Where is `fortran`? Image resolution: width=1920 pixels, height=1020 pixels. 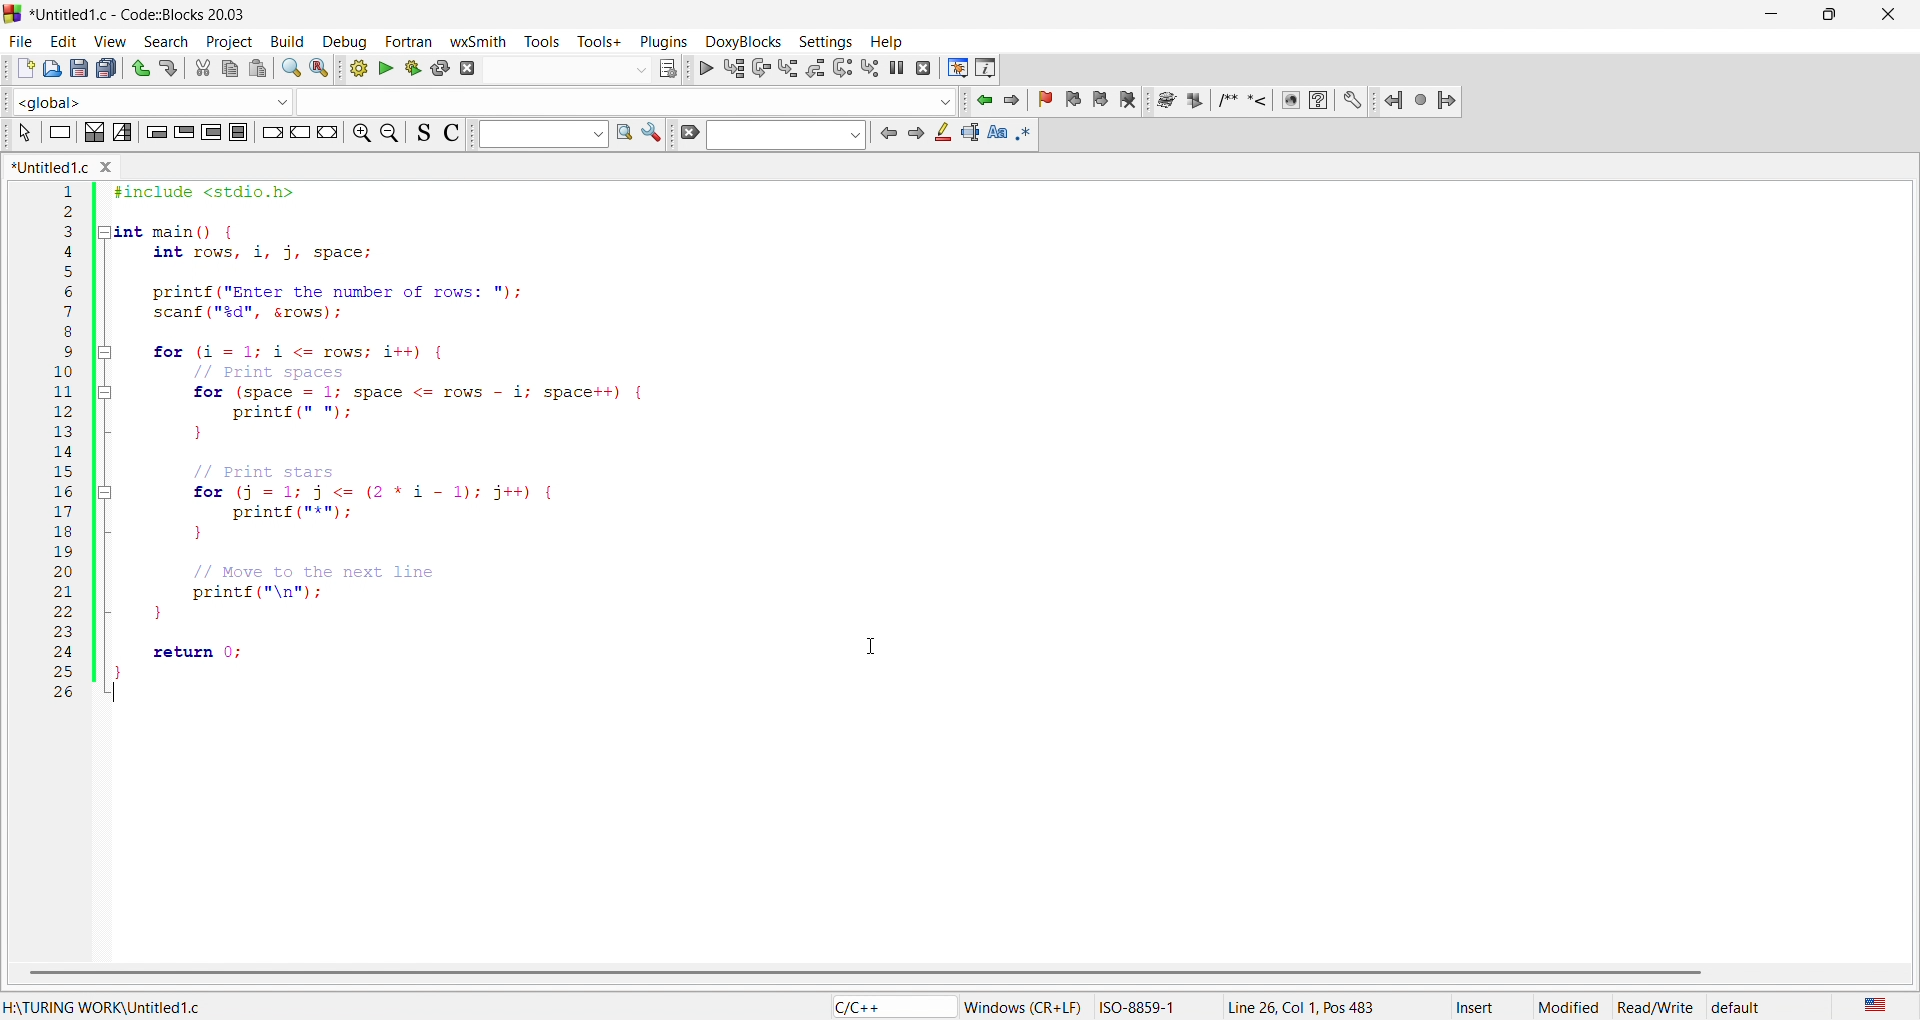 fortran is located at coordinates (410, 39).